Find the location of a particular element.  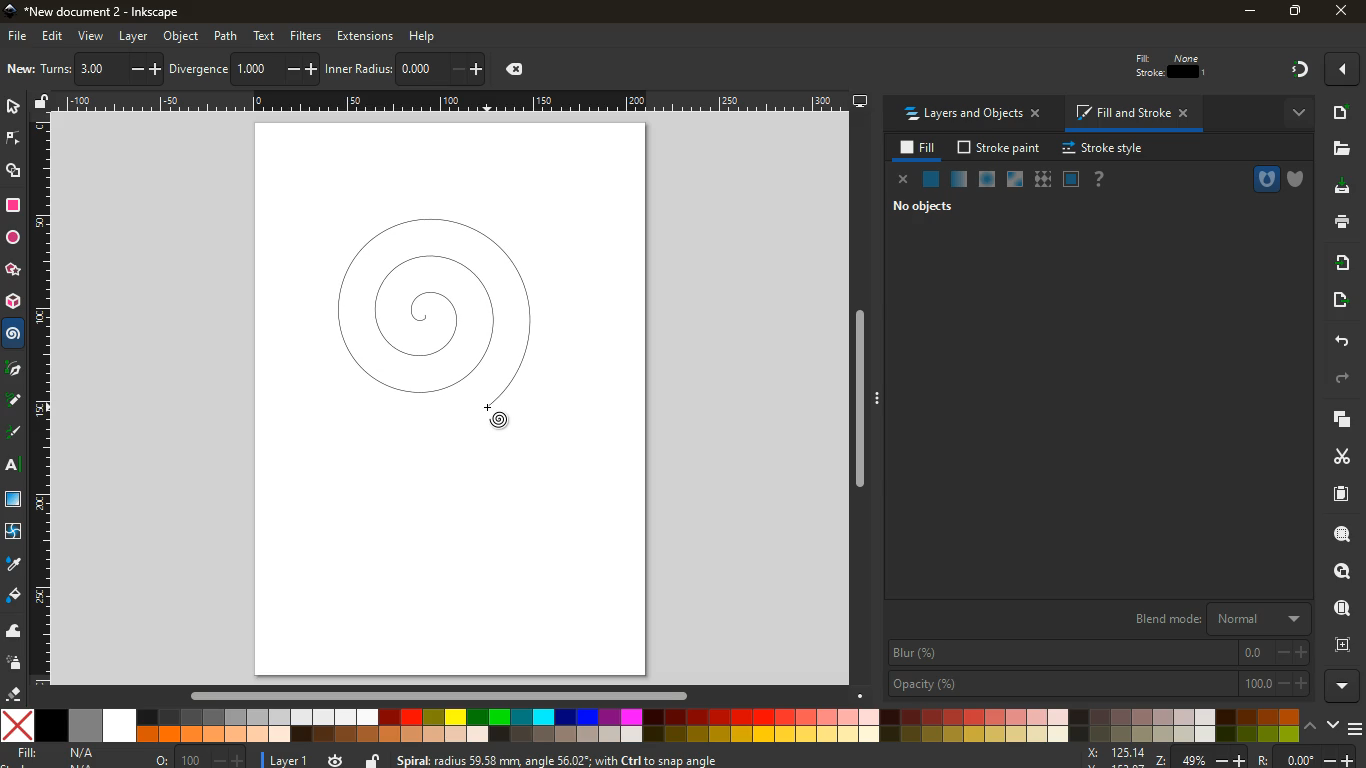

opacity is located at coordinates (1097, 683).